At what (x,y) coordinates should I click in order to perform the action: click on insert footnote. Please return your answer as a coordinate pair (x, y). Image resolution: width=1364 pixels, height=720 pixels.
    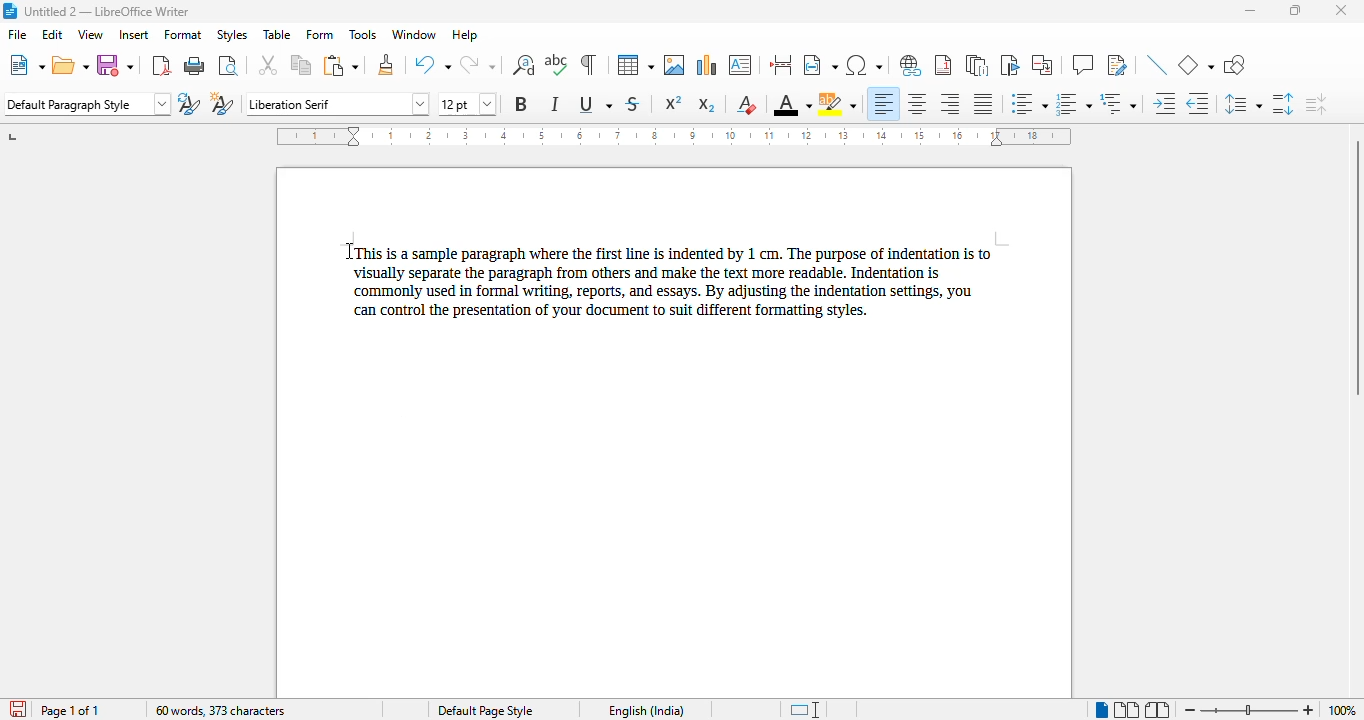
    Looking at the image, I should click on (944, 64).